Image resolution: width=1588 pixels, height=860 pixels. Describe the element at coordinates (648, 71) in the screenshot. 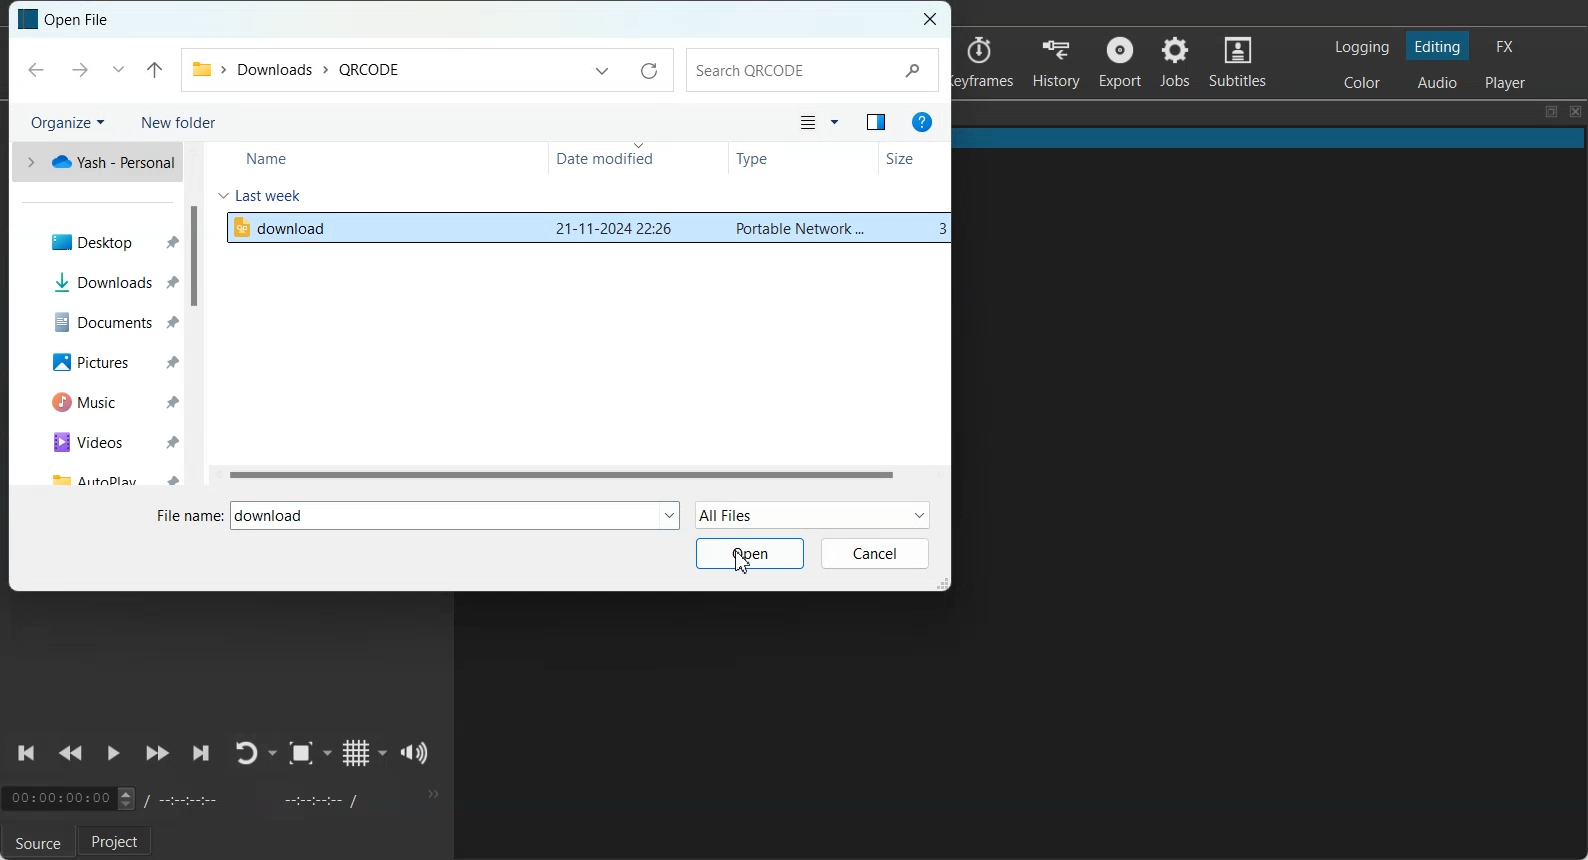

I see `Refresh` at that location.